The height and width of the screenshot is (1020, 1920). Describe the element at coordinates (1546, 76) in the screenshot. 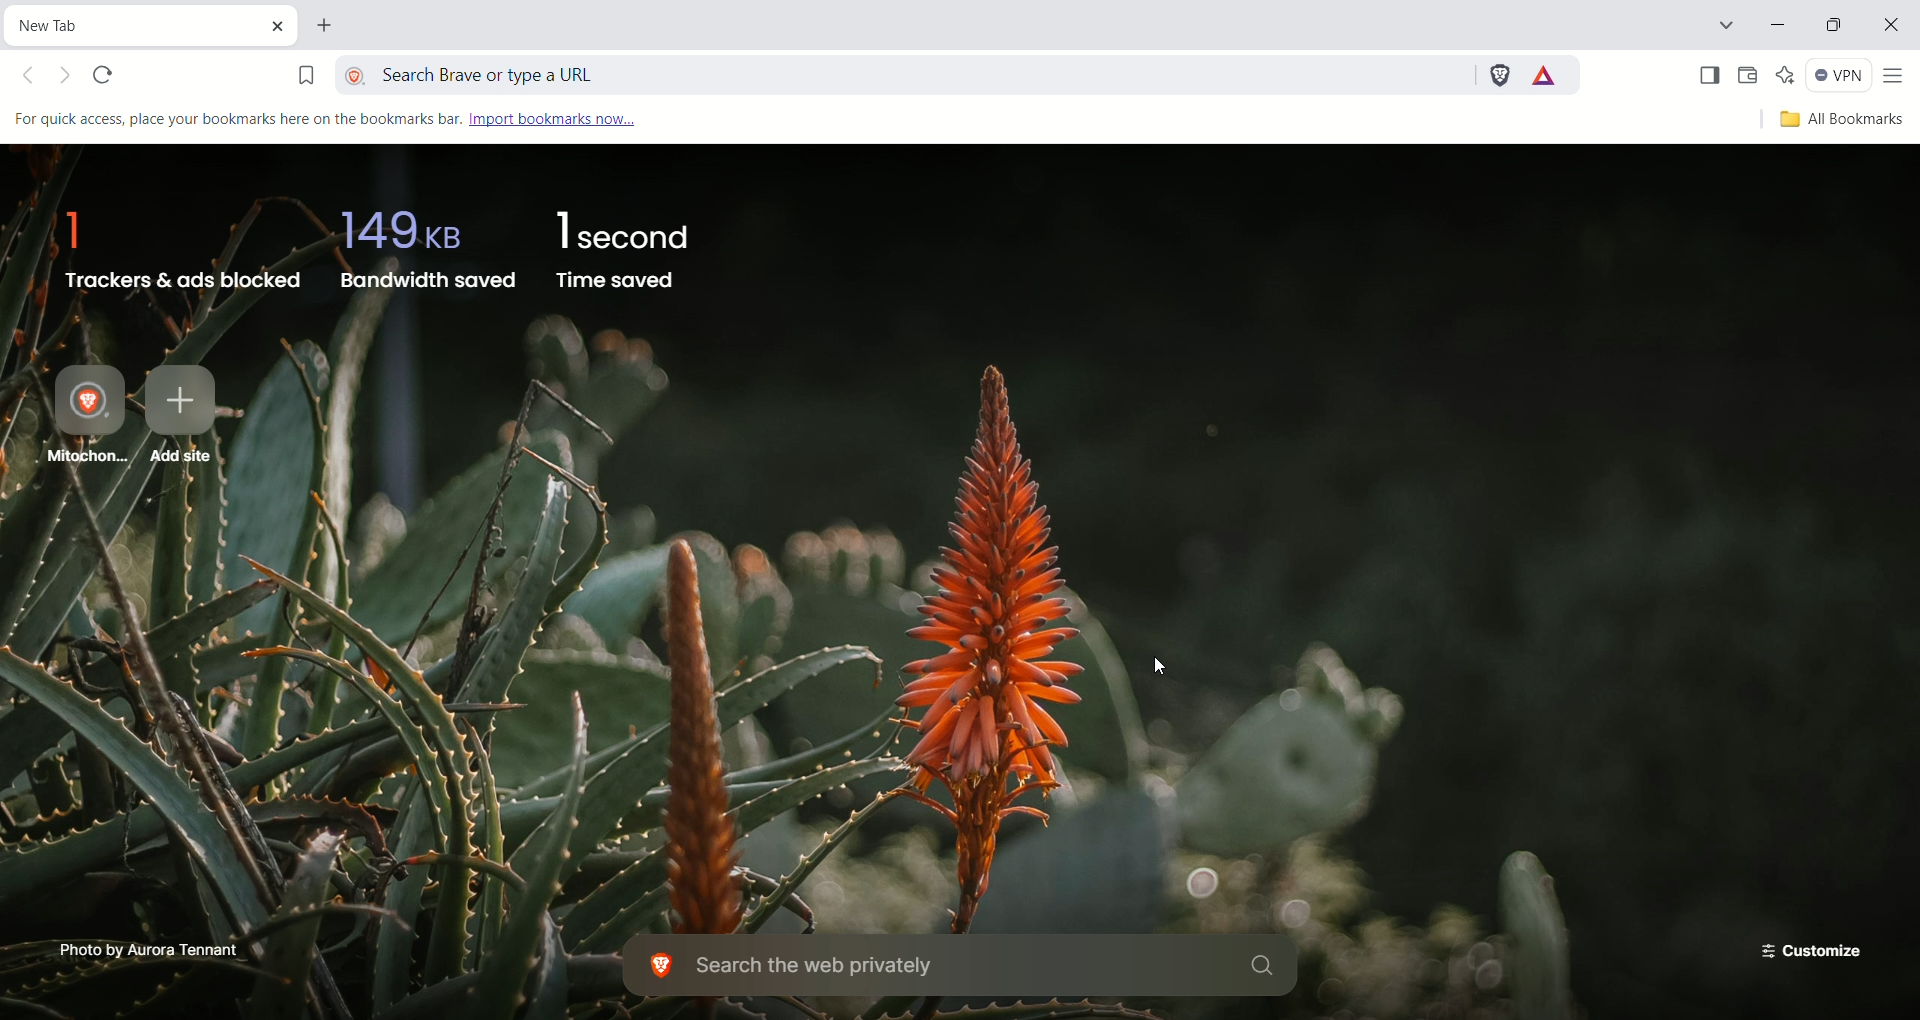

I see `rewards` at that location.